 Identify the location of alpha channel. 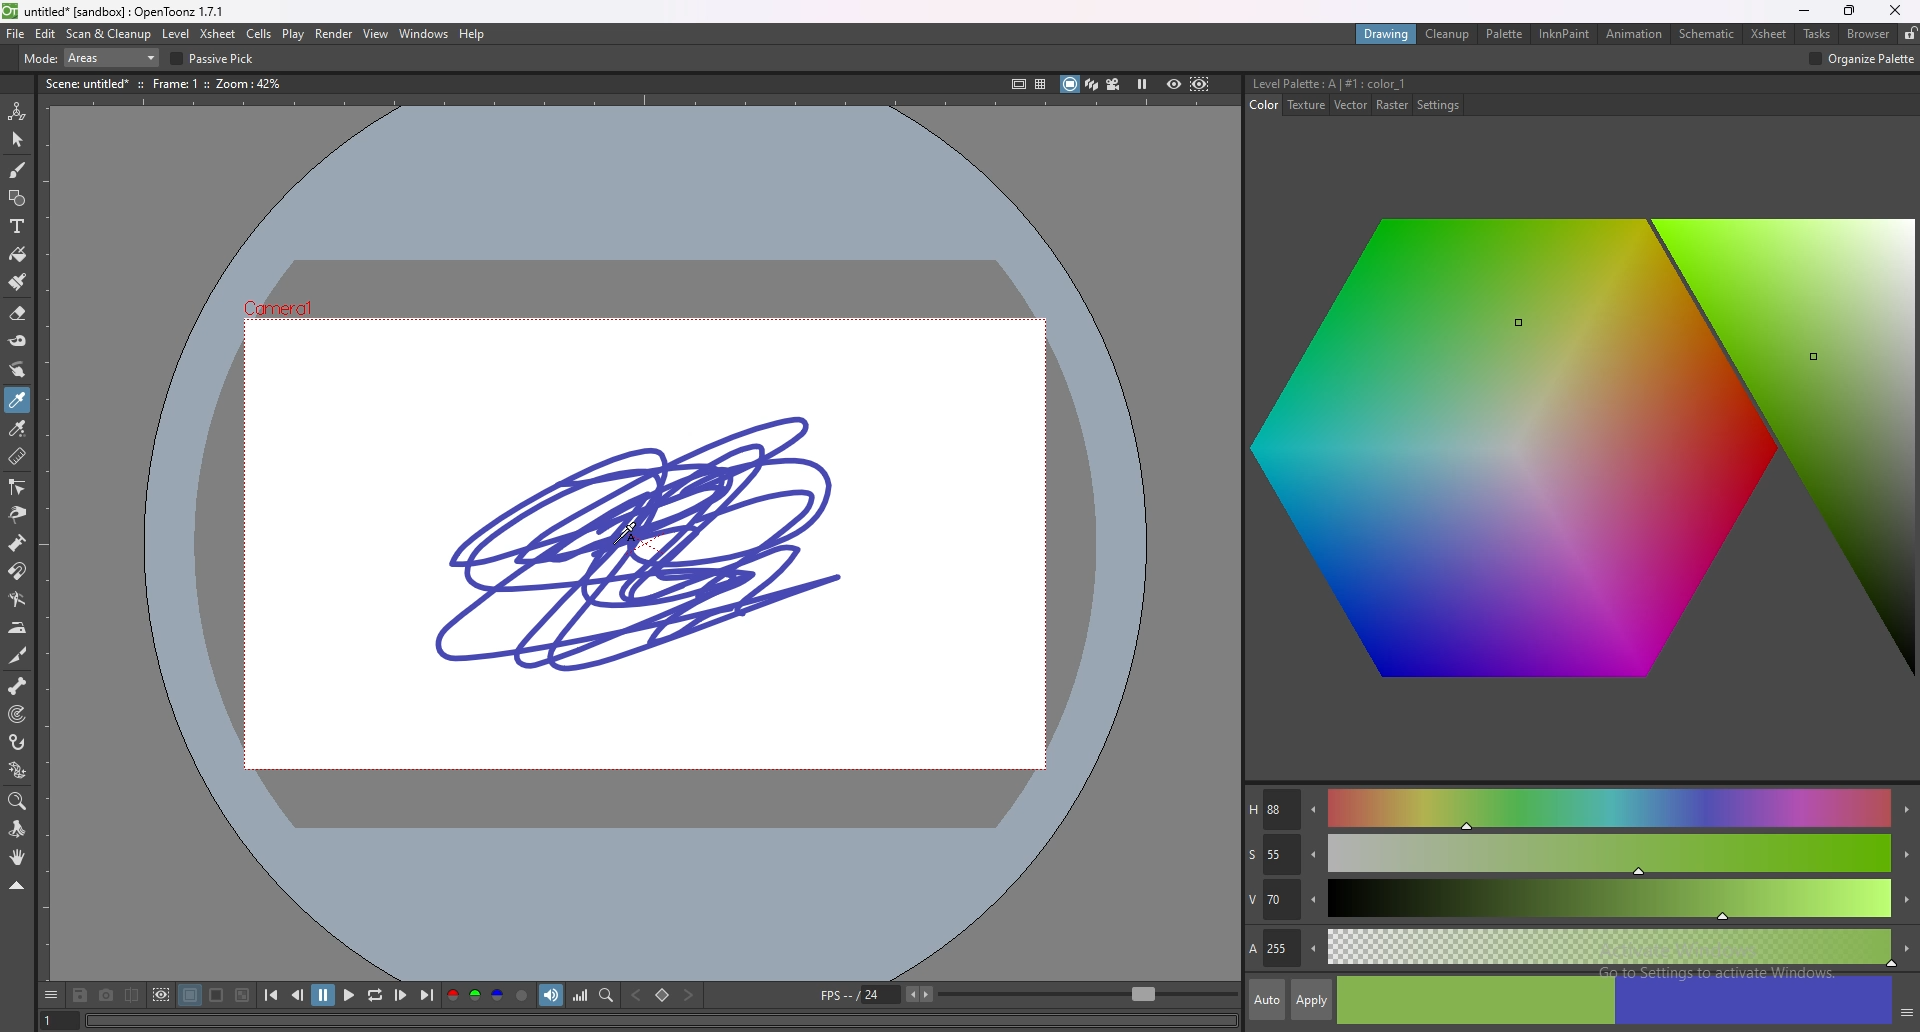
(522, 995).